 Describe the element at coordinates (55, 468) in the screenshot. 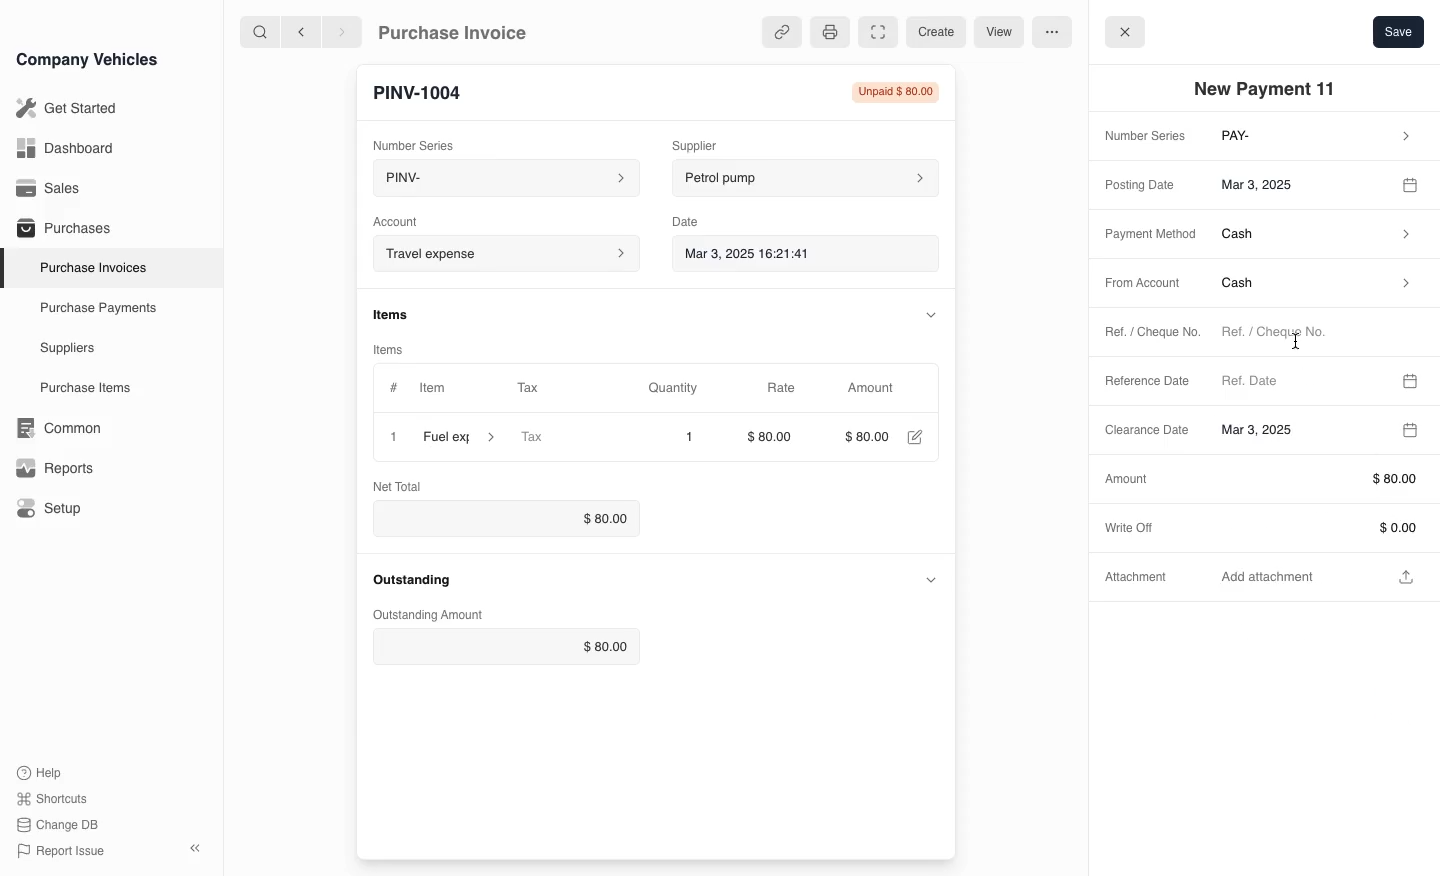

I see `Reports` at that location.